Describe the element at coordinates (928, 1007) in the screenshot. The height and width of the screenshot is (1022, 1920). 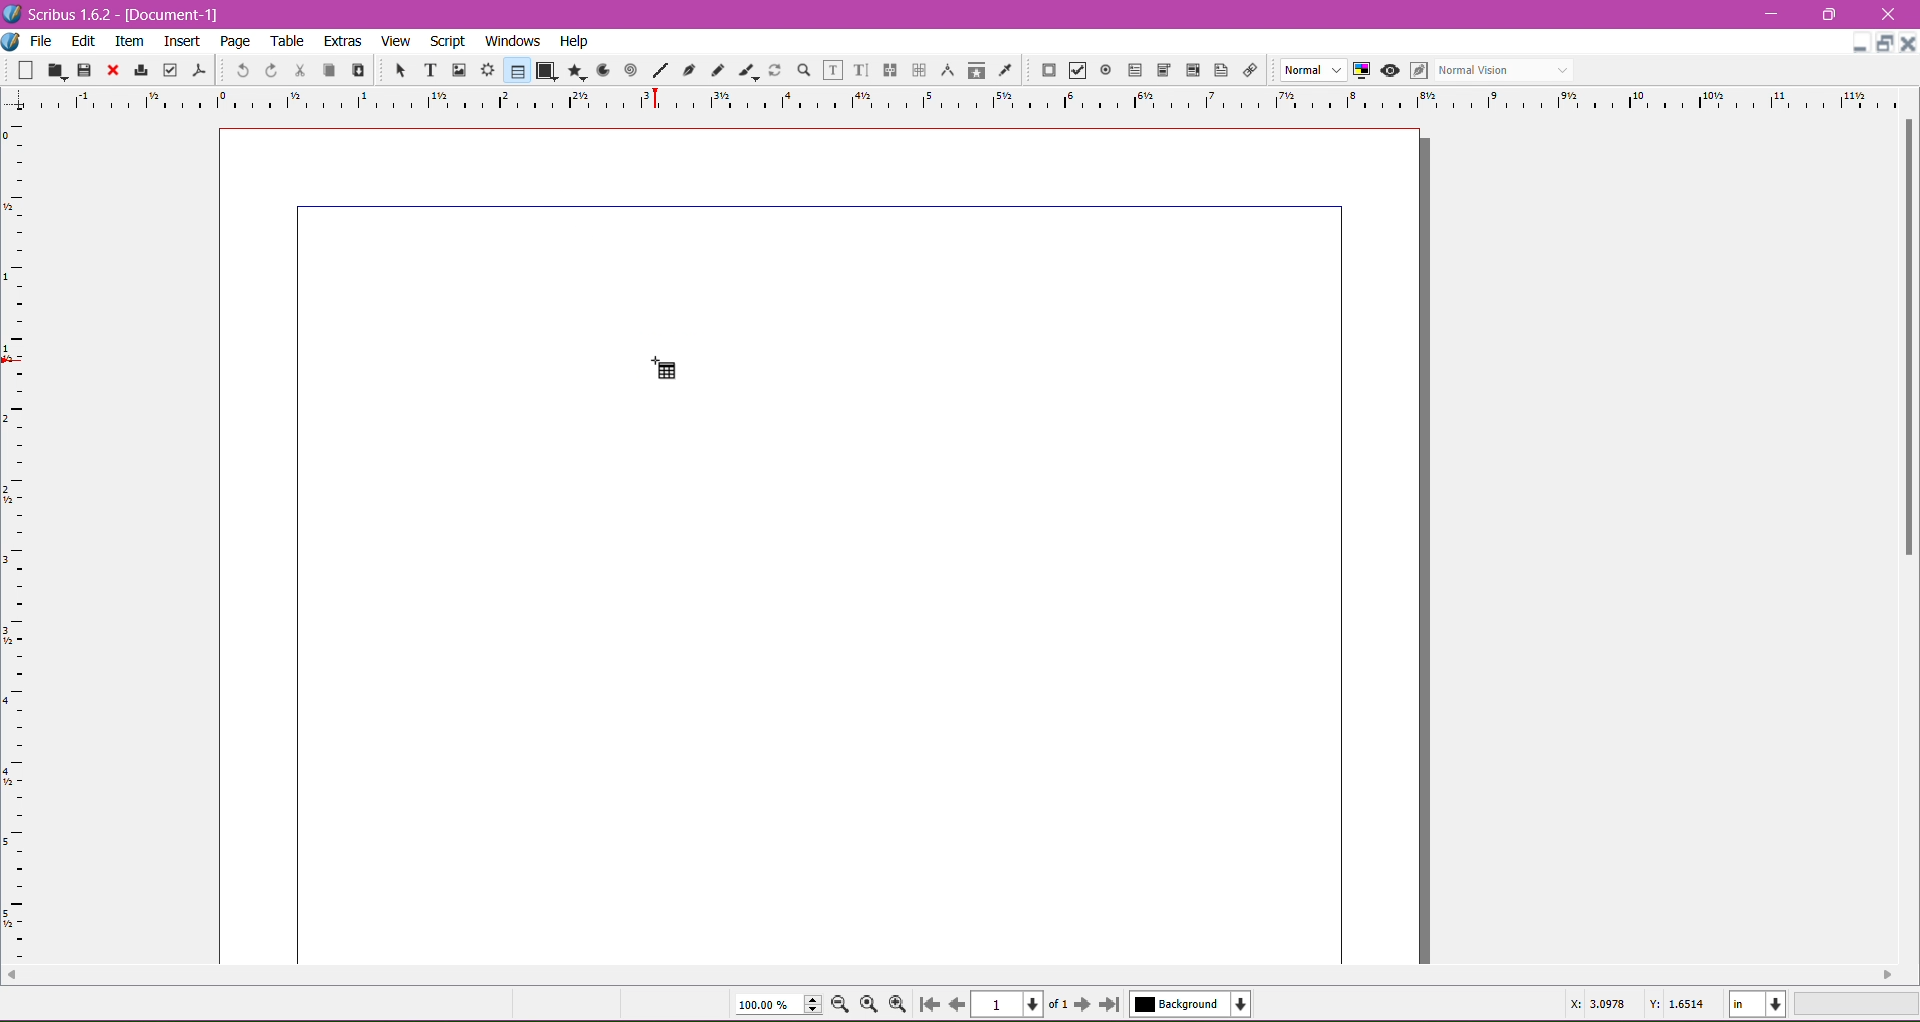
I see `First Page` at that location.